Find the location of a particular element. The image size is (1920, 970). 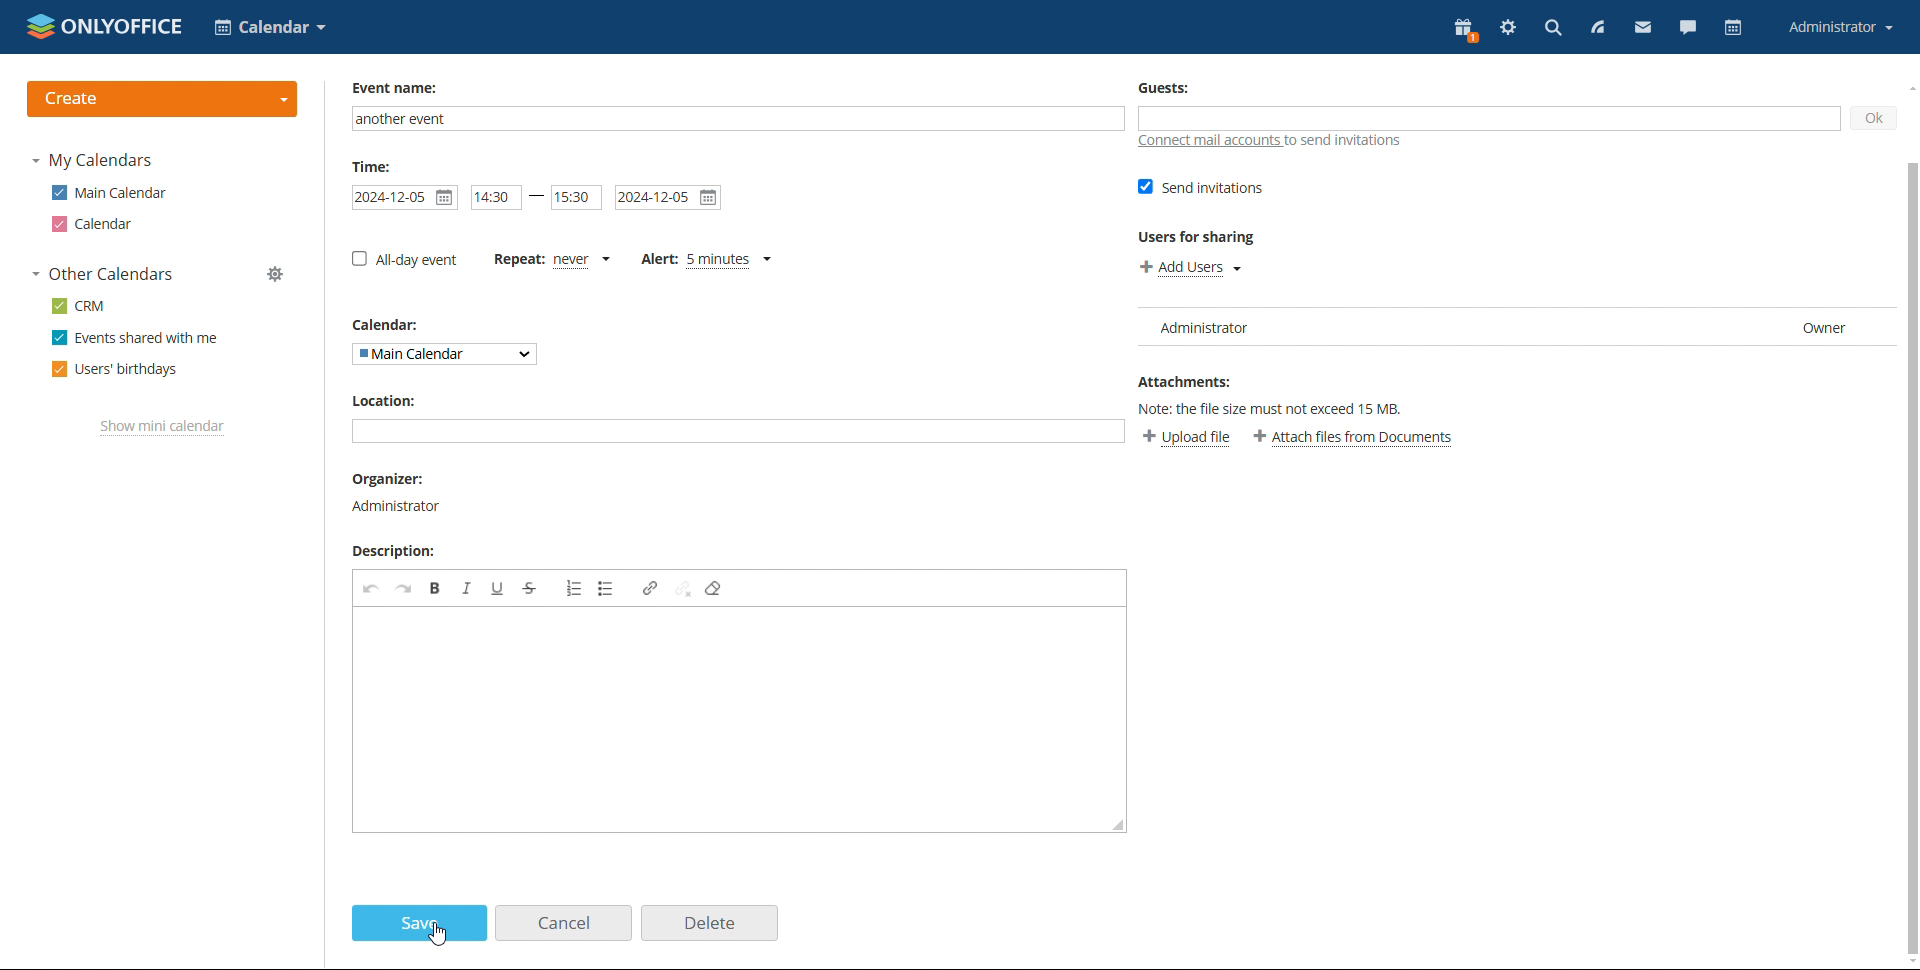

search is located at coordinates (1552, 28).